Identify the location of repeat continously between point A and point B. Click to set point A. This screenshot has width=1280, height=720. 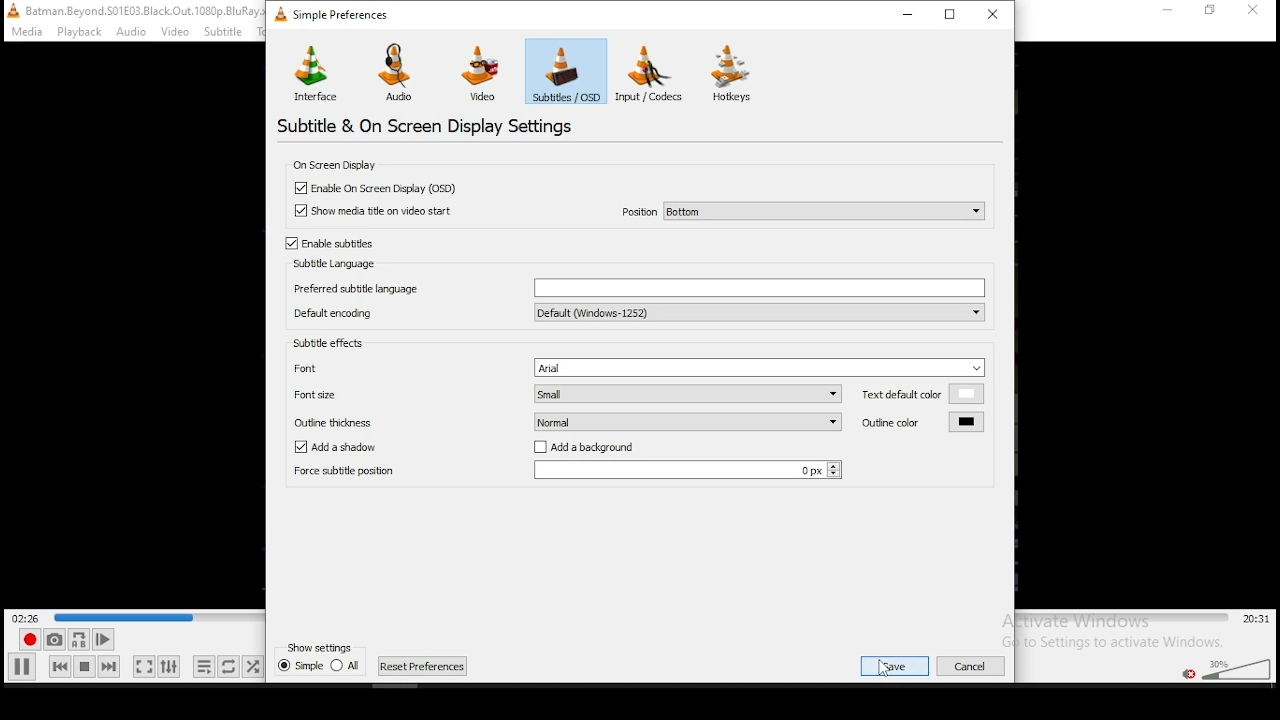
(77, 639).